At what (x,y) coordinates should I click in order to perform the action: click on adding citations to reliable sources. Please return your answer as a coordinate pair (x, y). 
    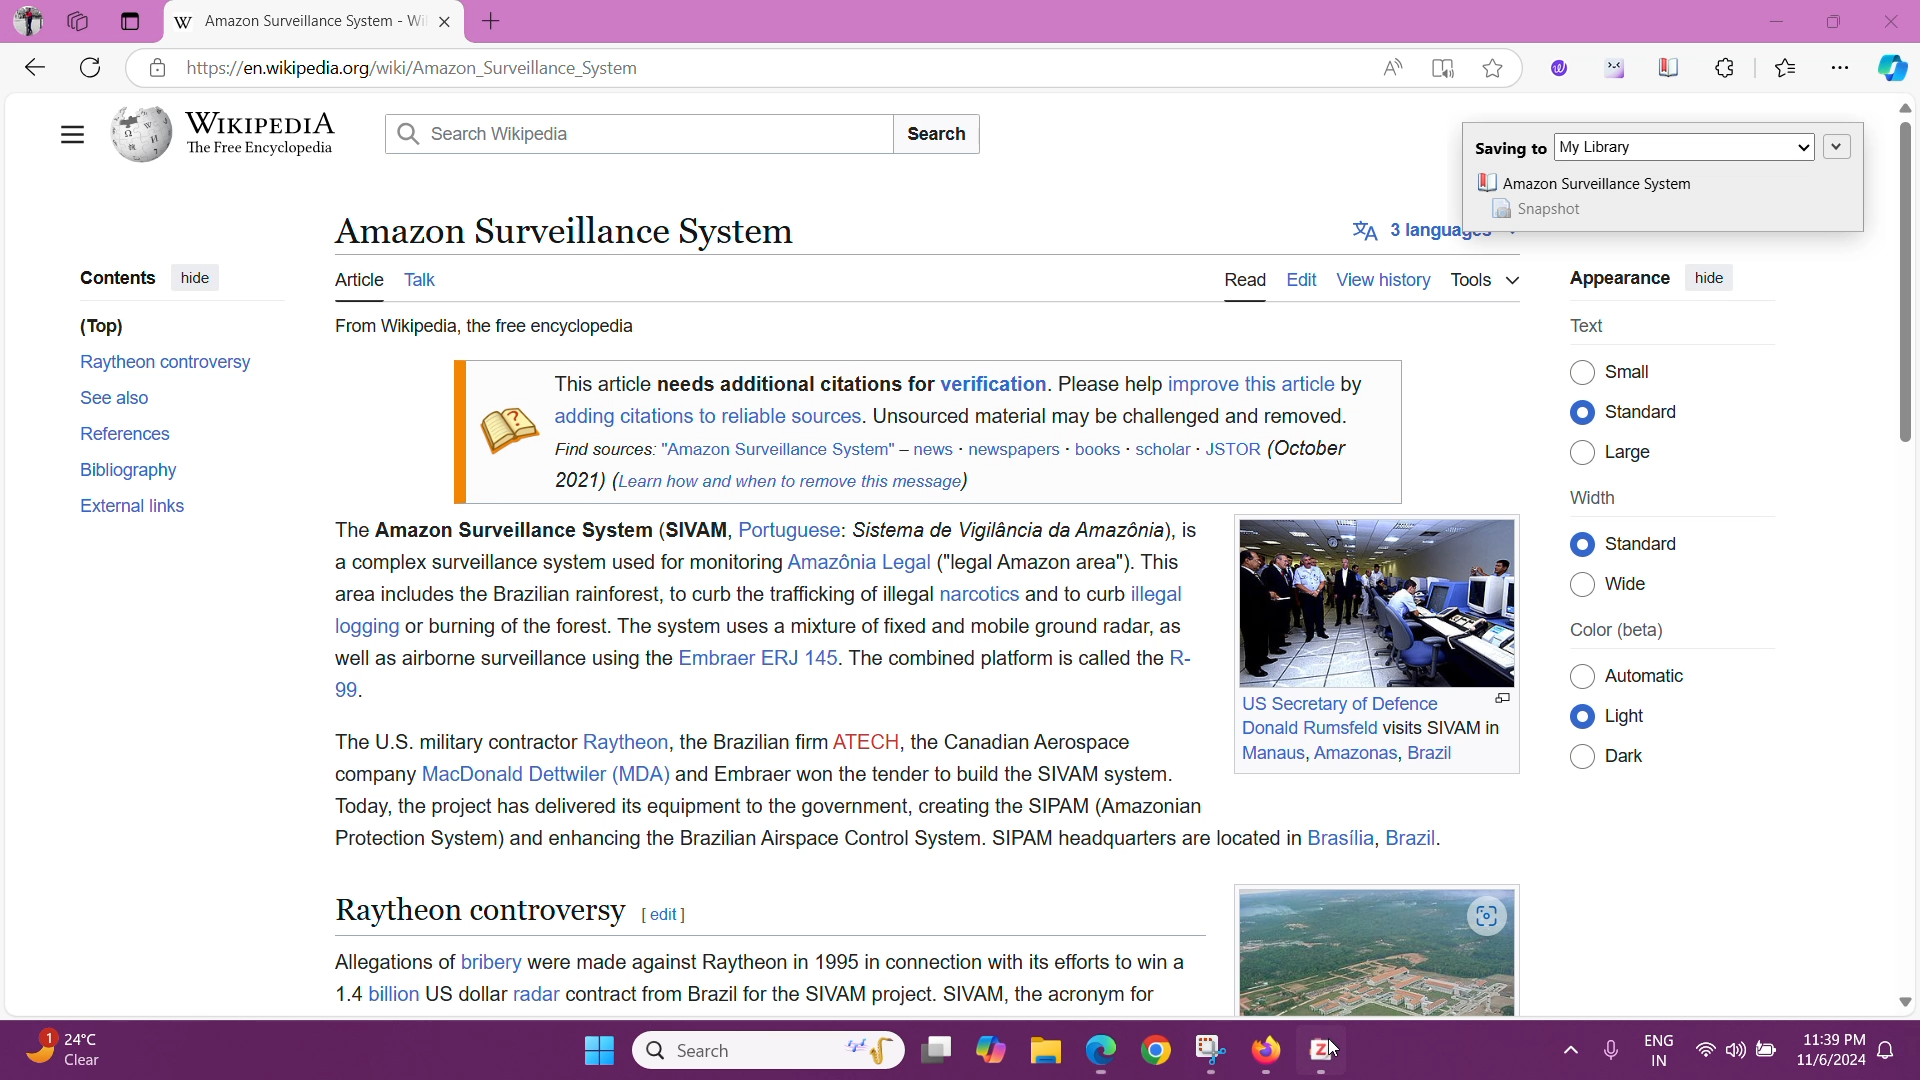
    Looking at the image, I should click on (706, 416).